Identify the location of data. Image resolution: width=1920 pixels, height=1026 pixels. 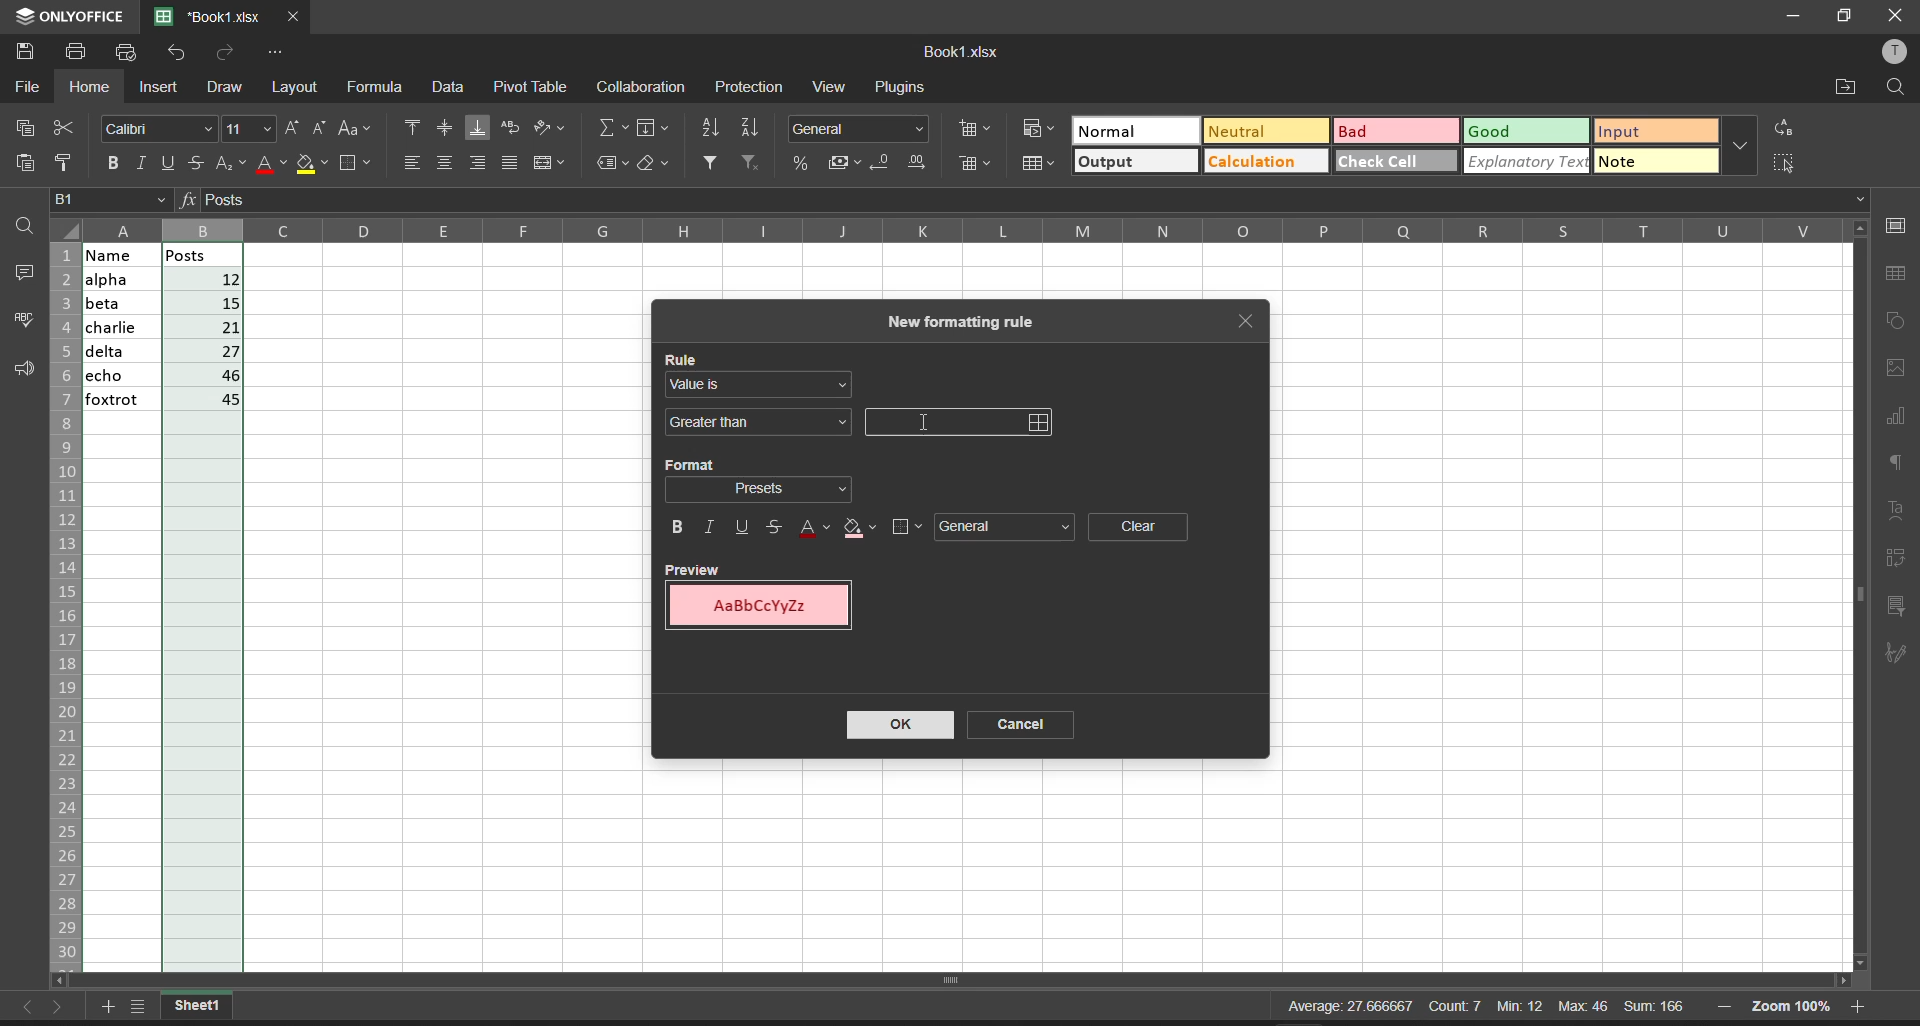
(452, 88).